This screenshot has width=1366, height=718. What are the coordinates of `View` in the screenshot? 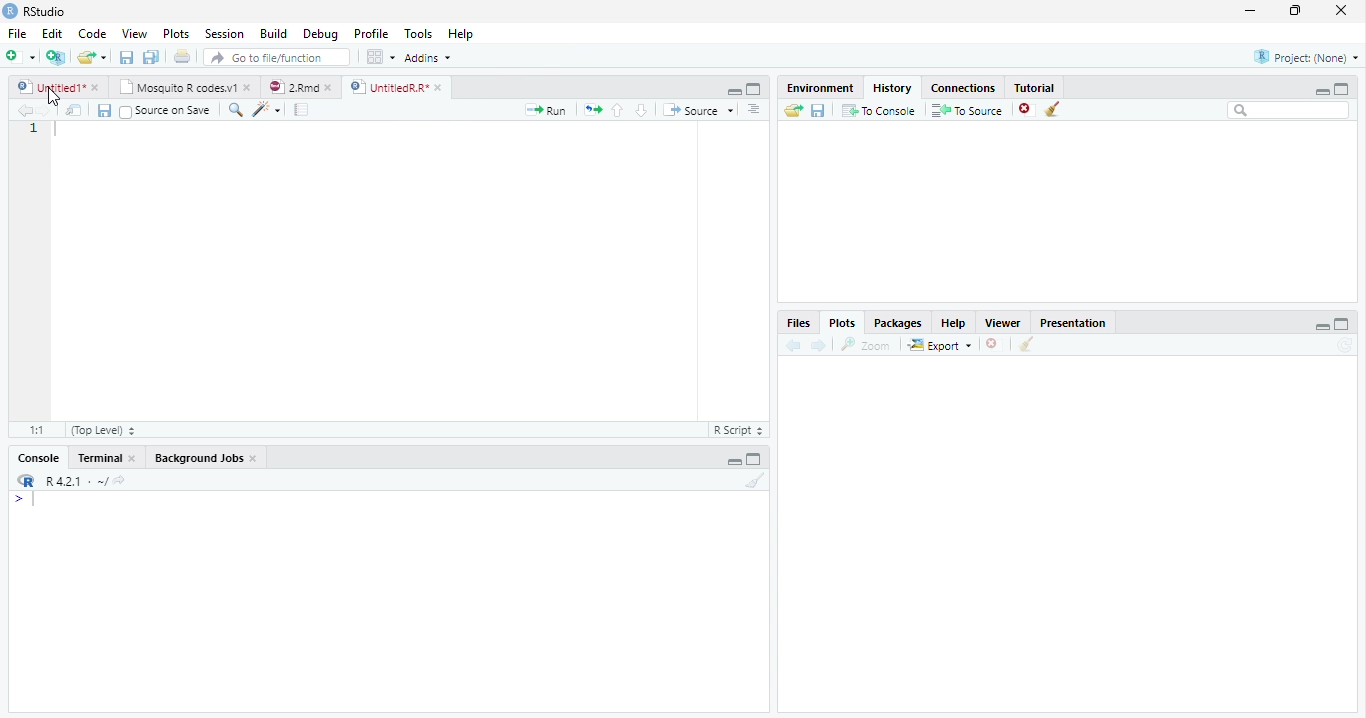 It's located at (133, 34).